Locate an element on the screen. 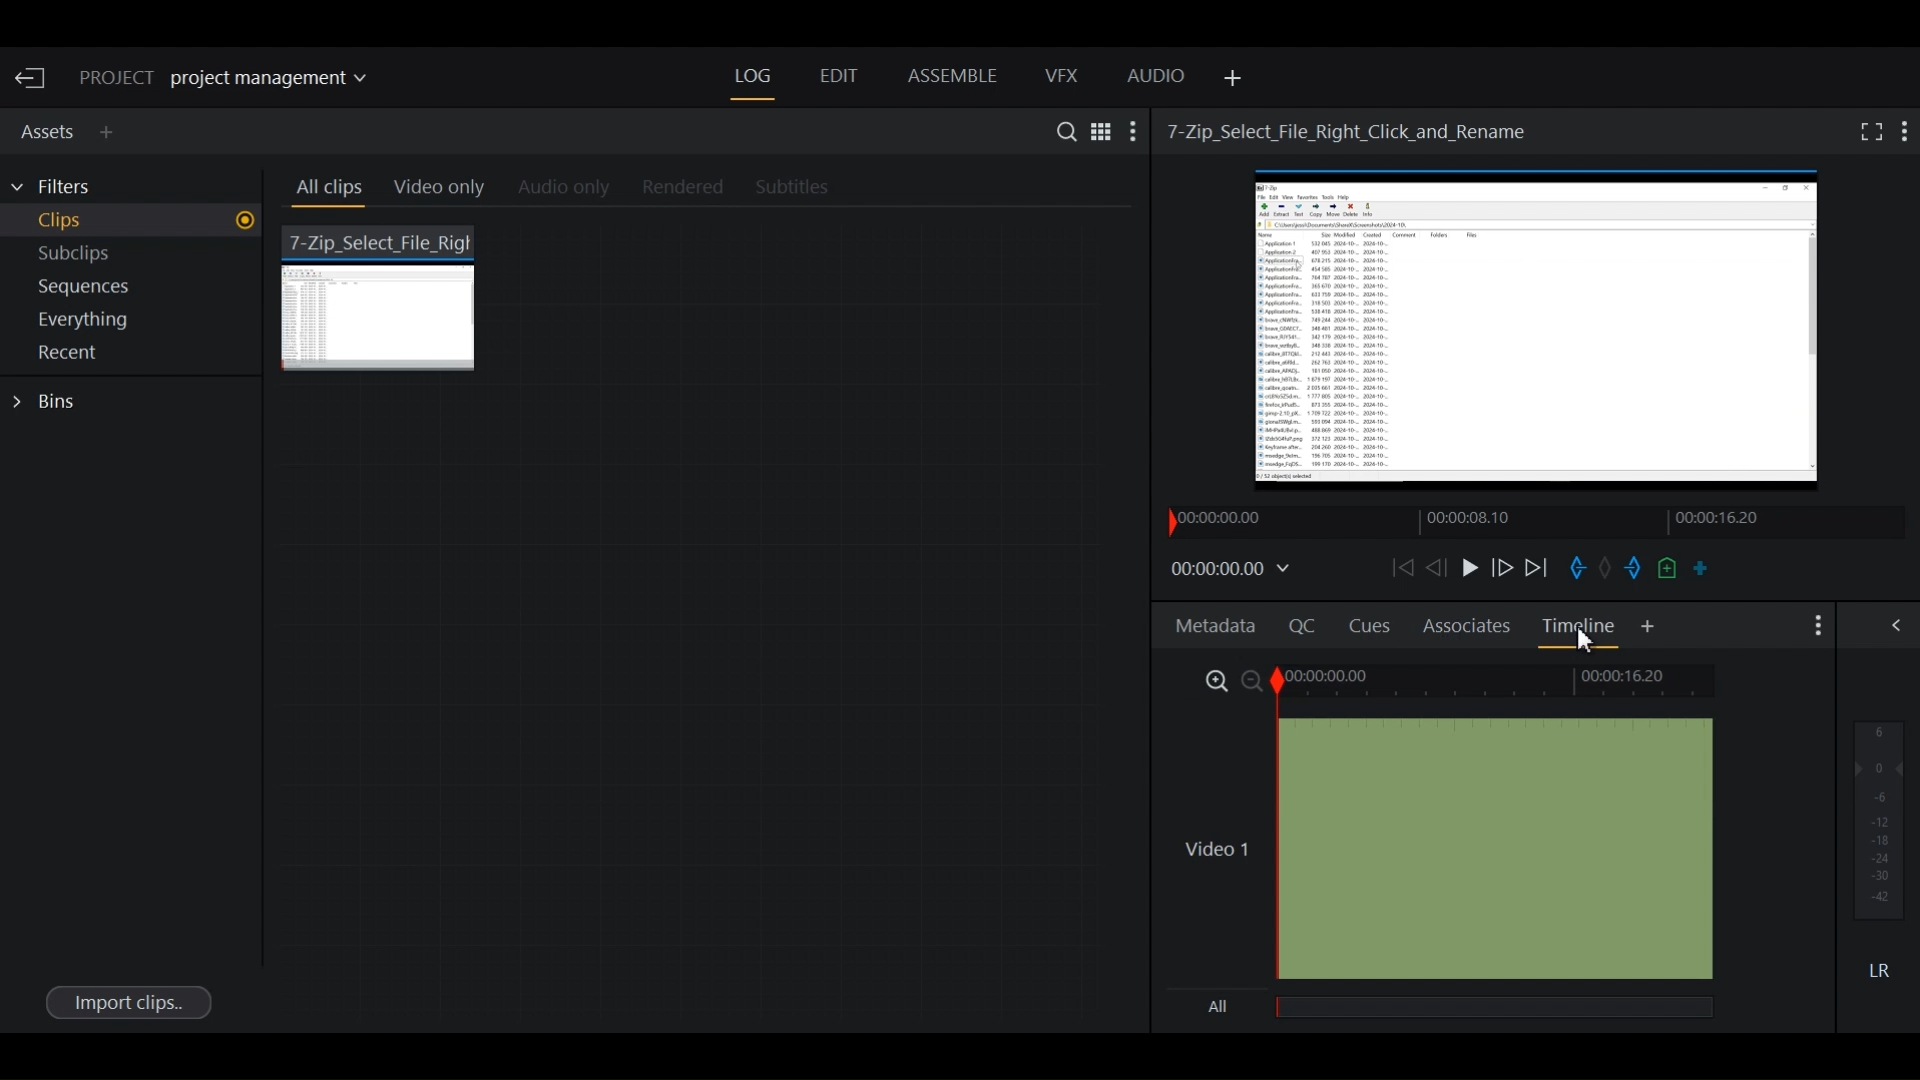  Play is located at coordinates (1468, 567).